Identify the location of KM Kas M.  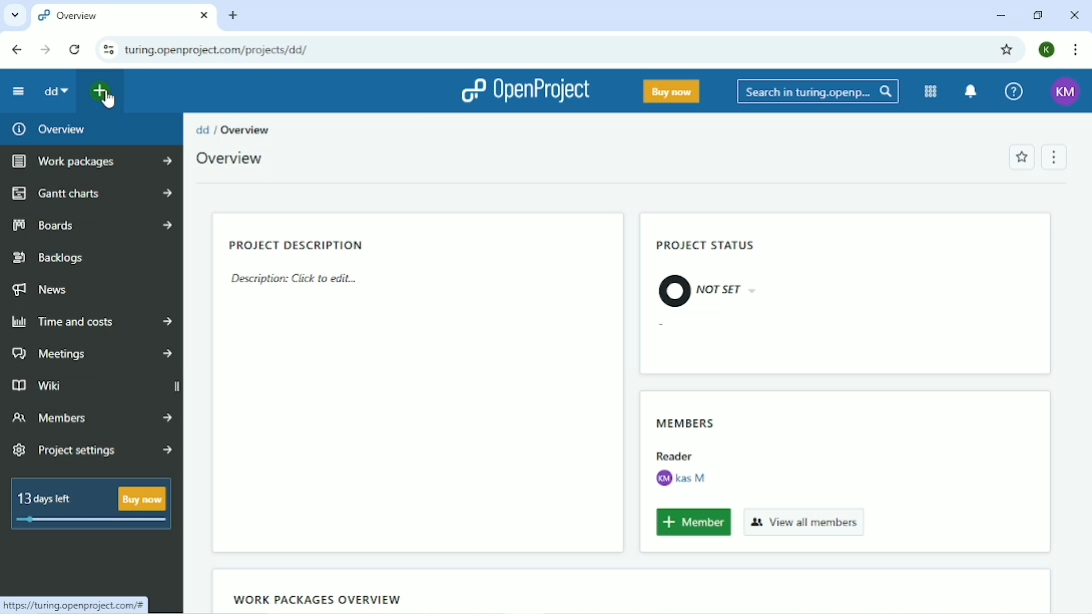
(678, 478).